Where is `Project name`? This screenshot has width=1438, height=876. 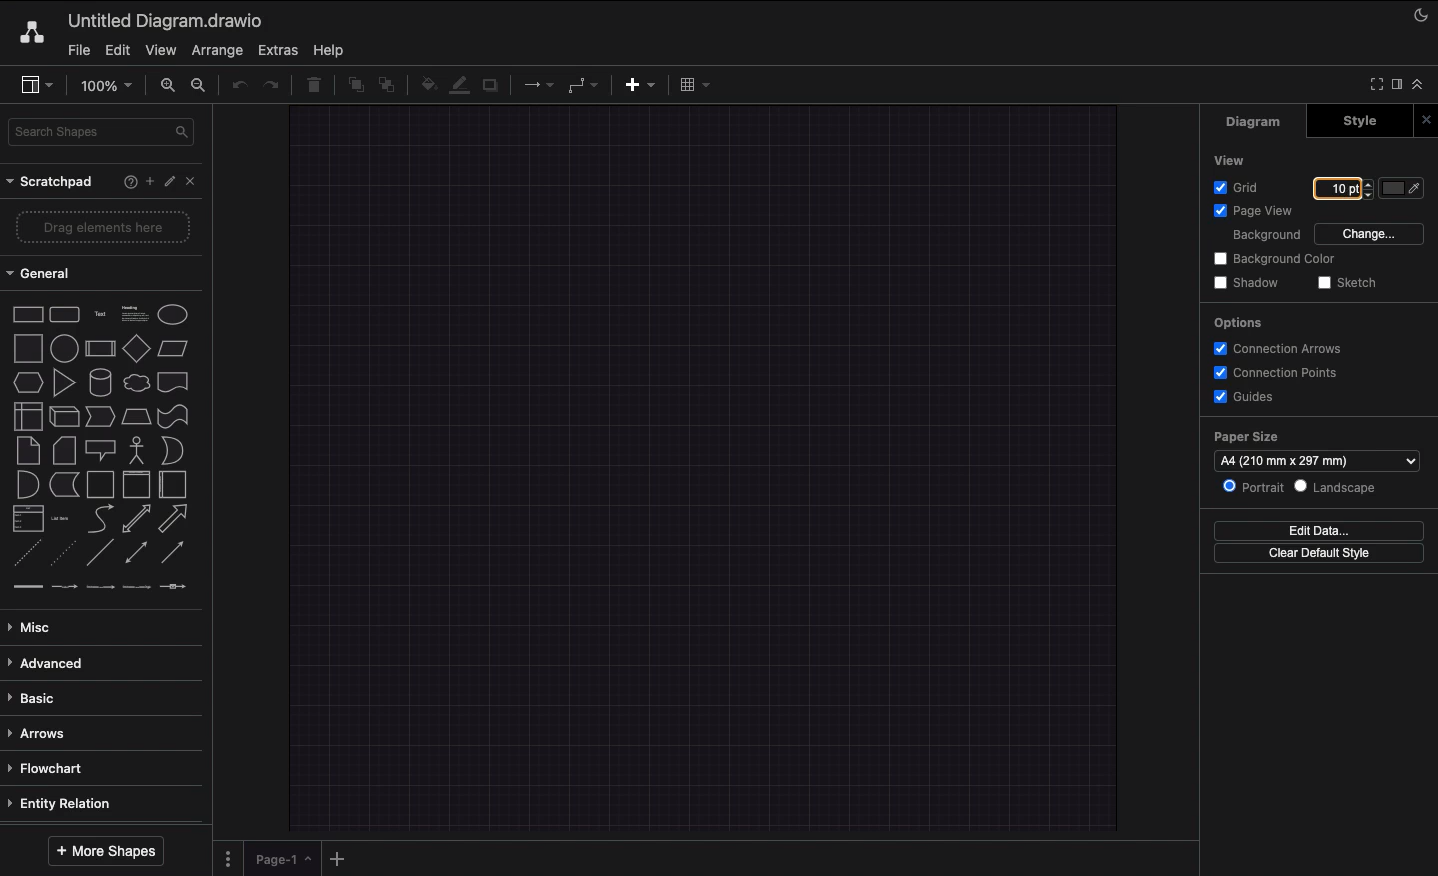
Project name is located at coordinates (167, 20).